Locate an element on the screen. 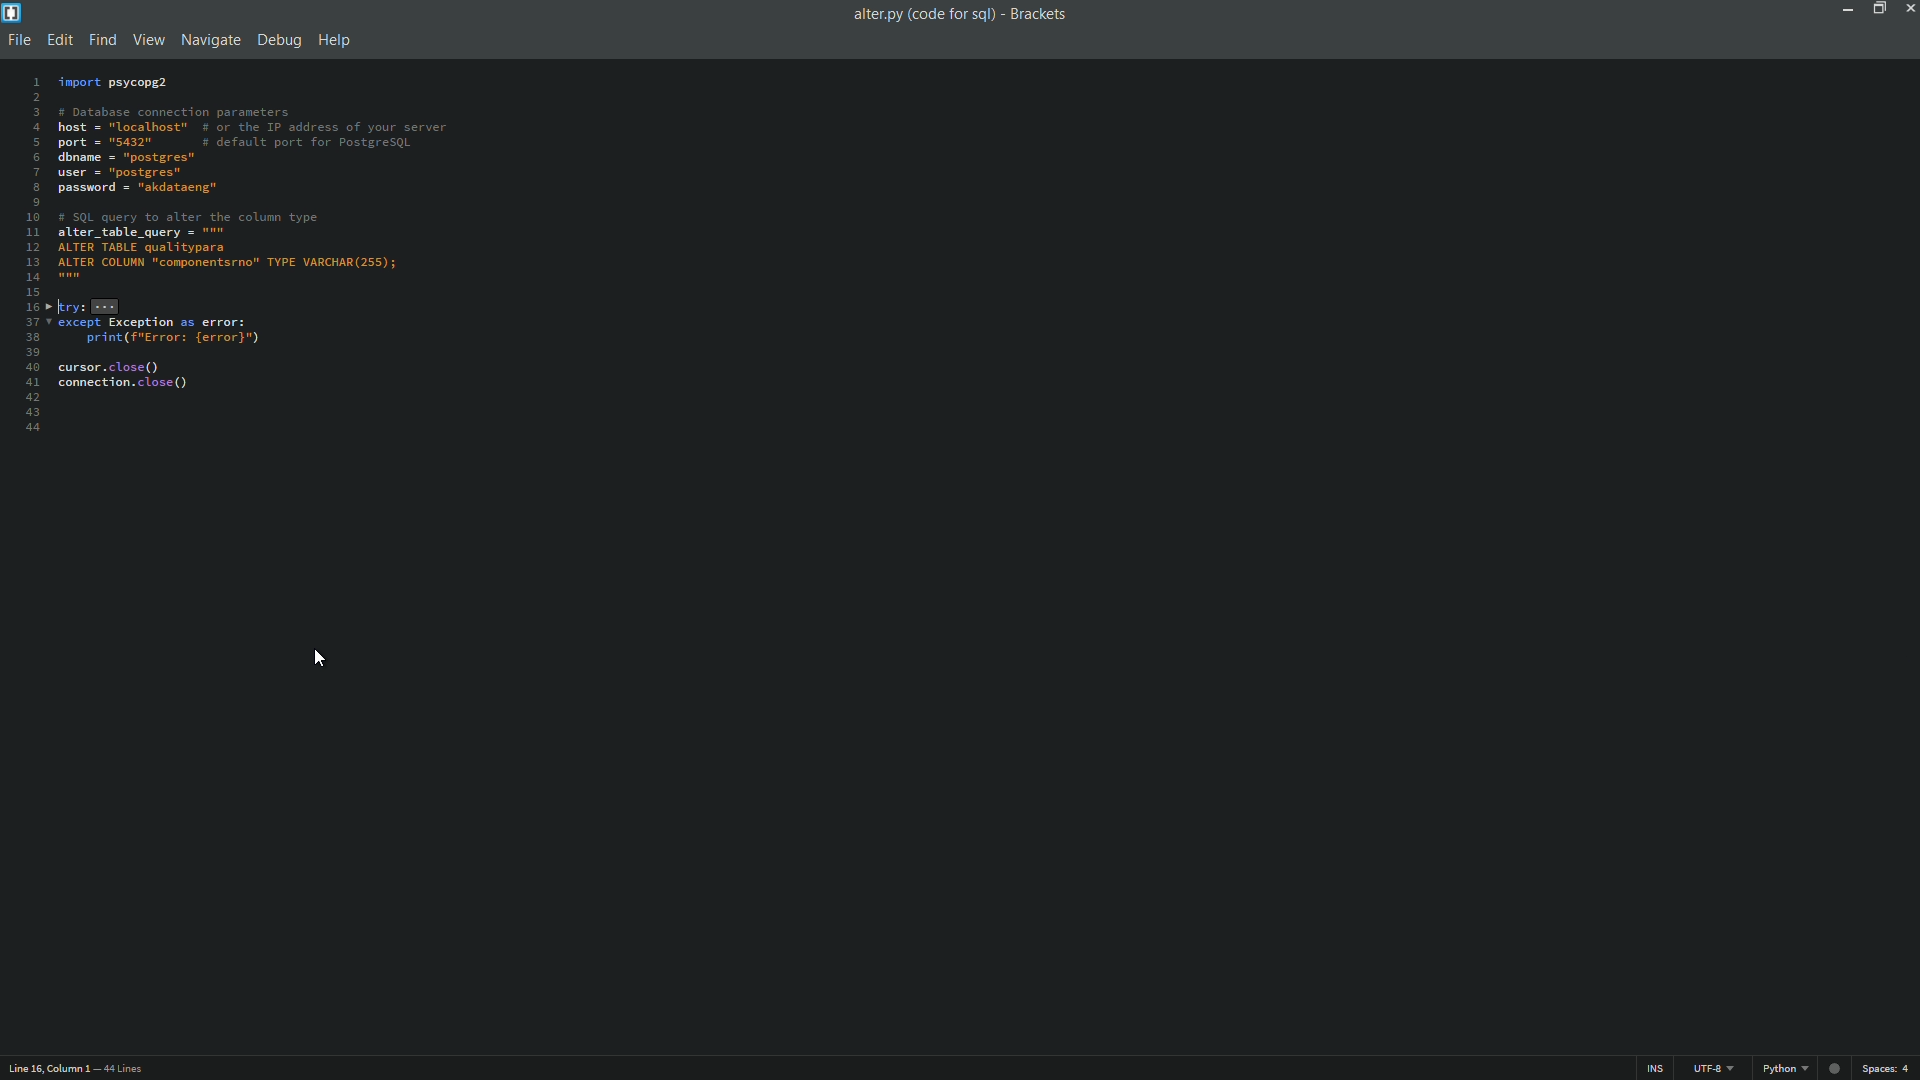 The width and height of the screenshot is (1920, 1080). edit menu is located at coordinates (58, 40).